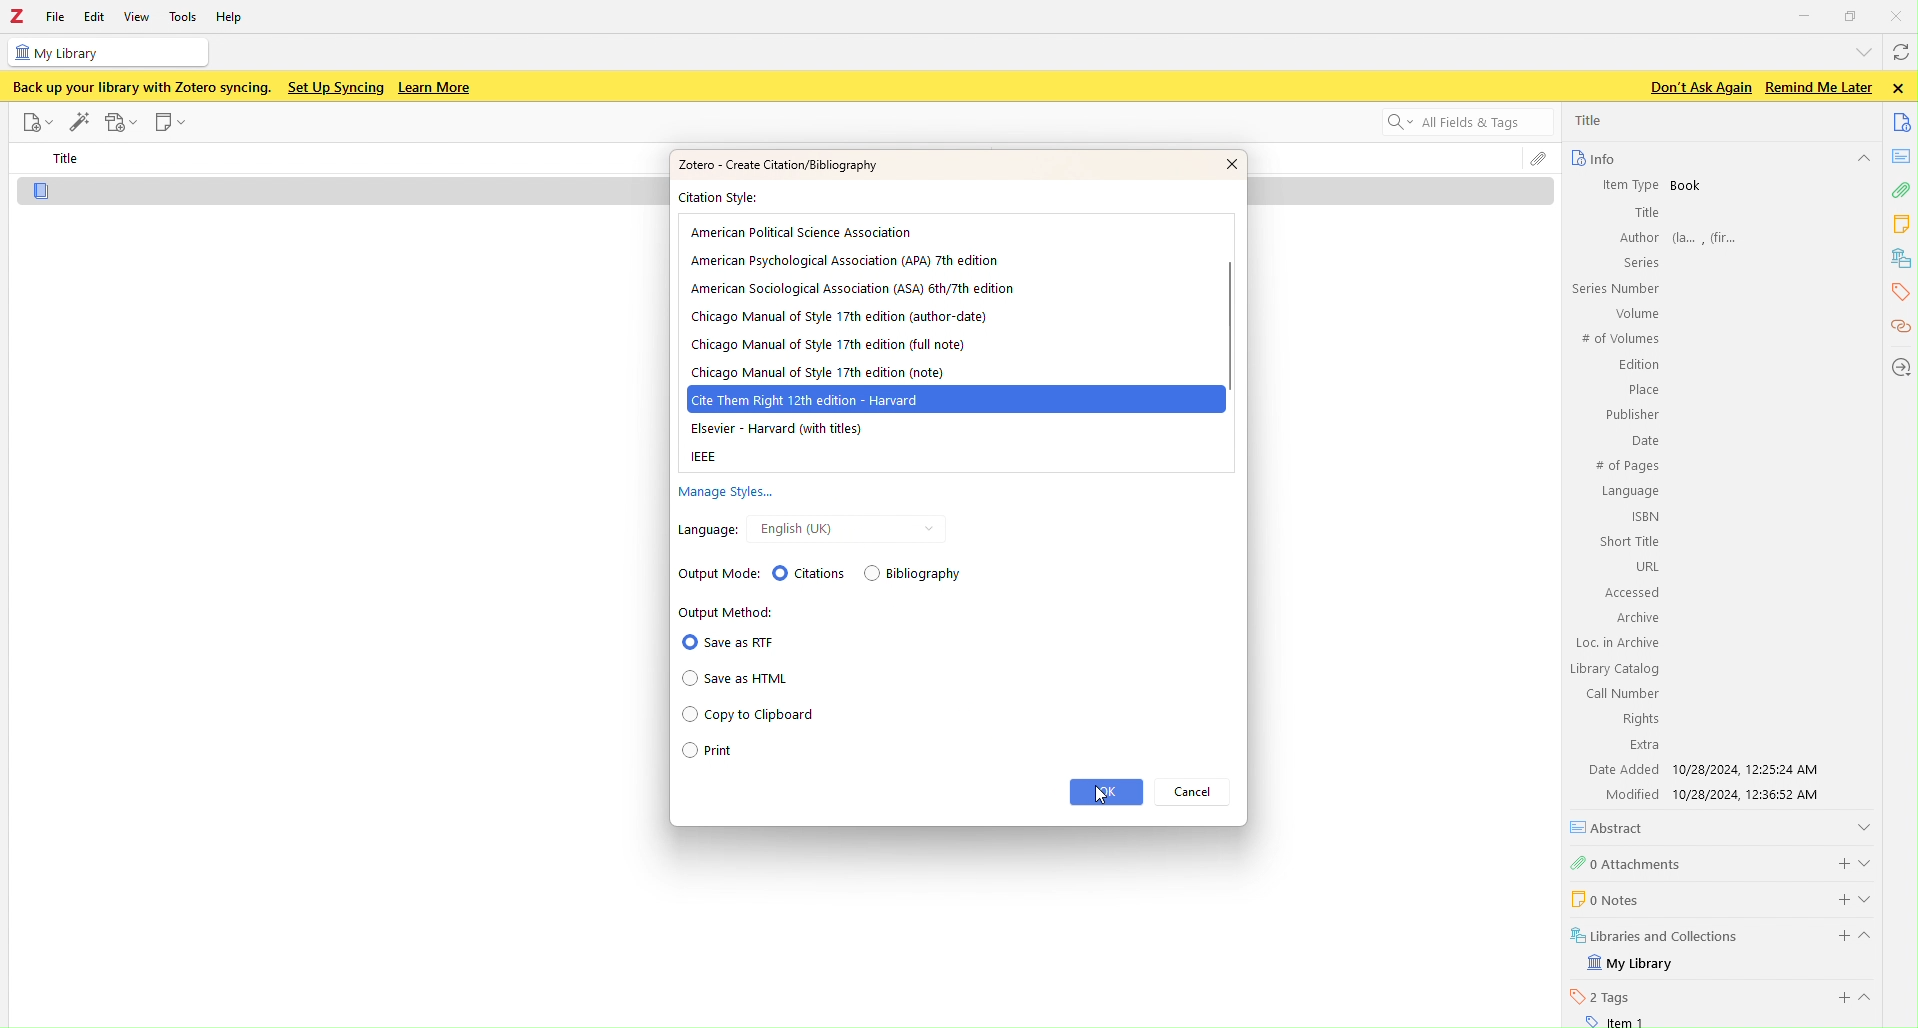 Image resolution: width=1918 pixels, height=1028 pixels. Describe the element at coordinates (235, 19) in the screenshot. I see `Help` at that location.